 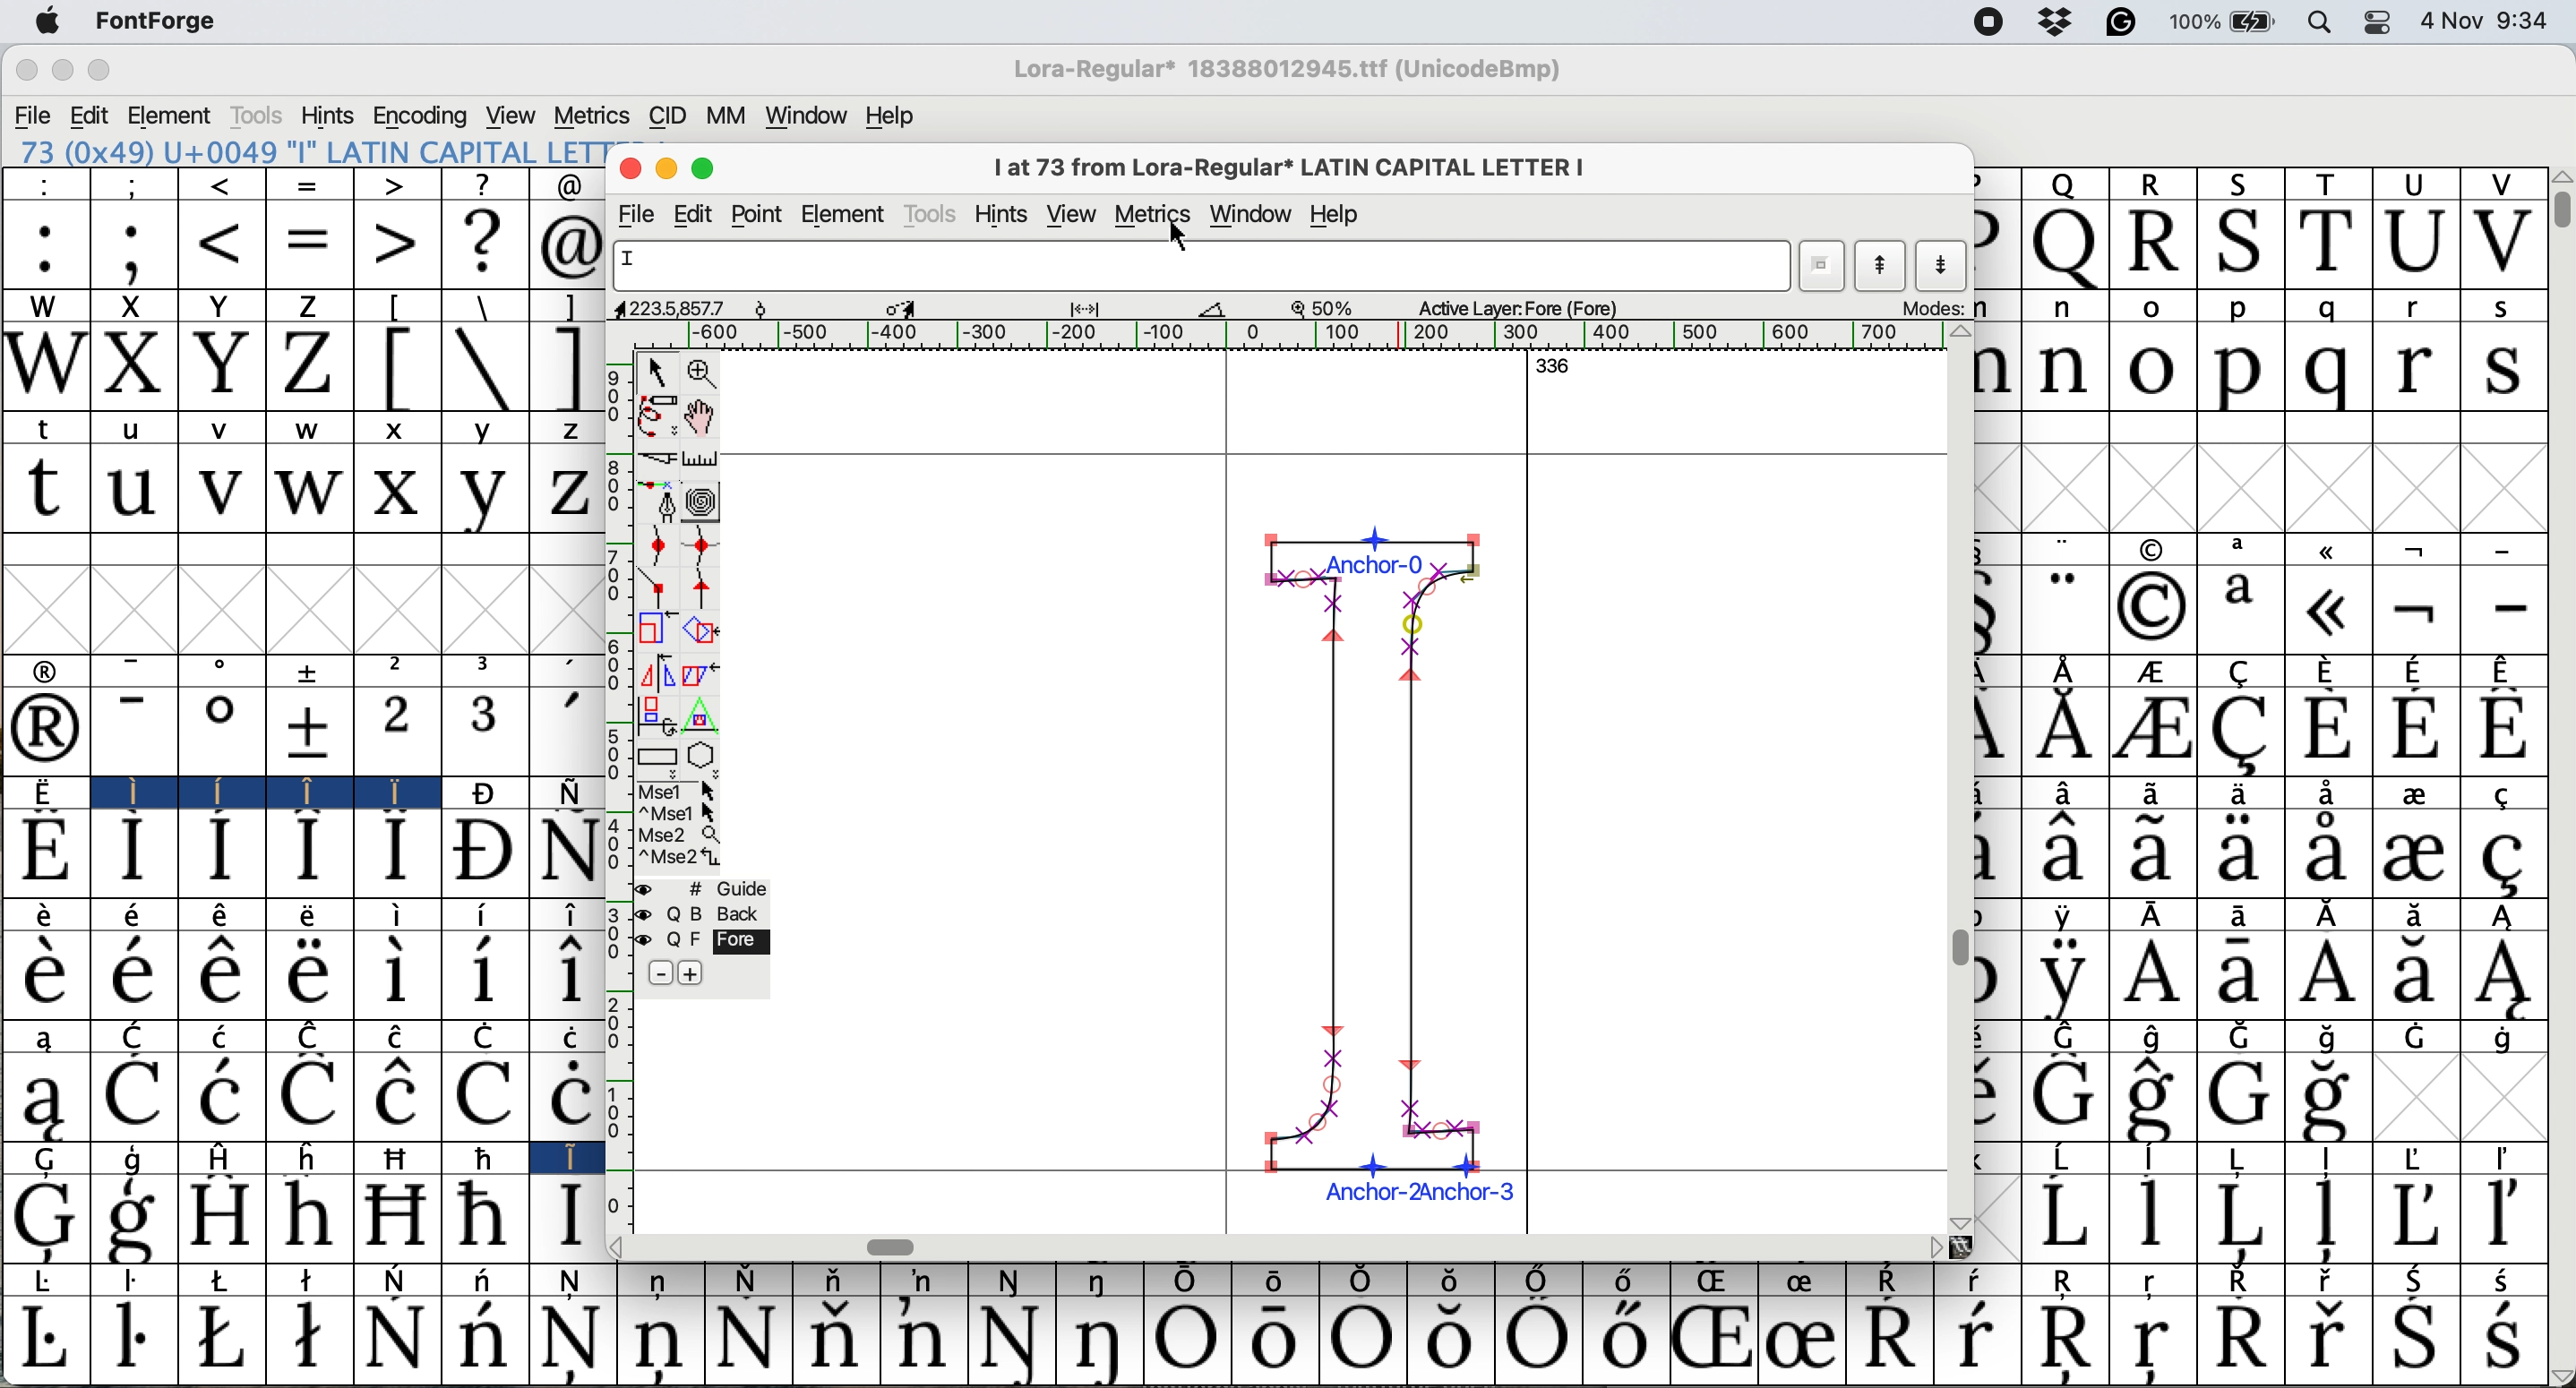 What do you see at coordinates (1962, 1218) in the screenshot?
I see `` at bounding box center [1962, 1218].